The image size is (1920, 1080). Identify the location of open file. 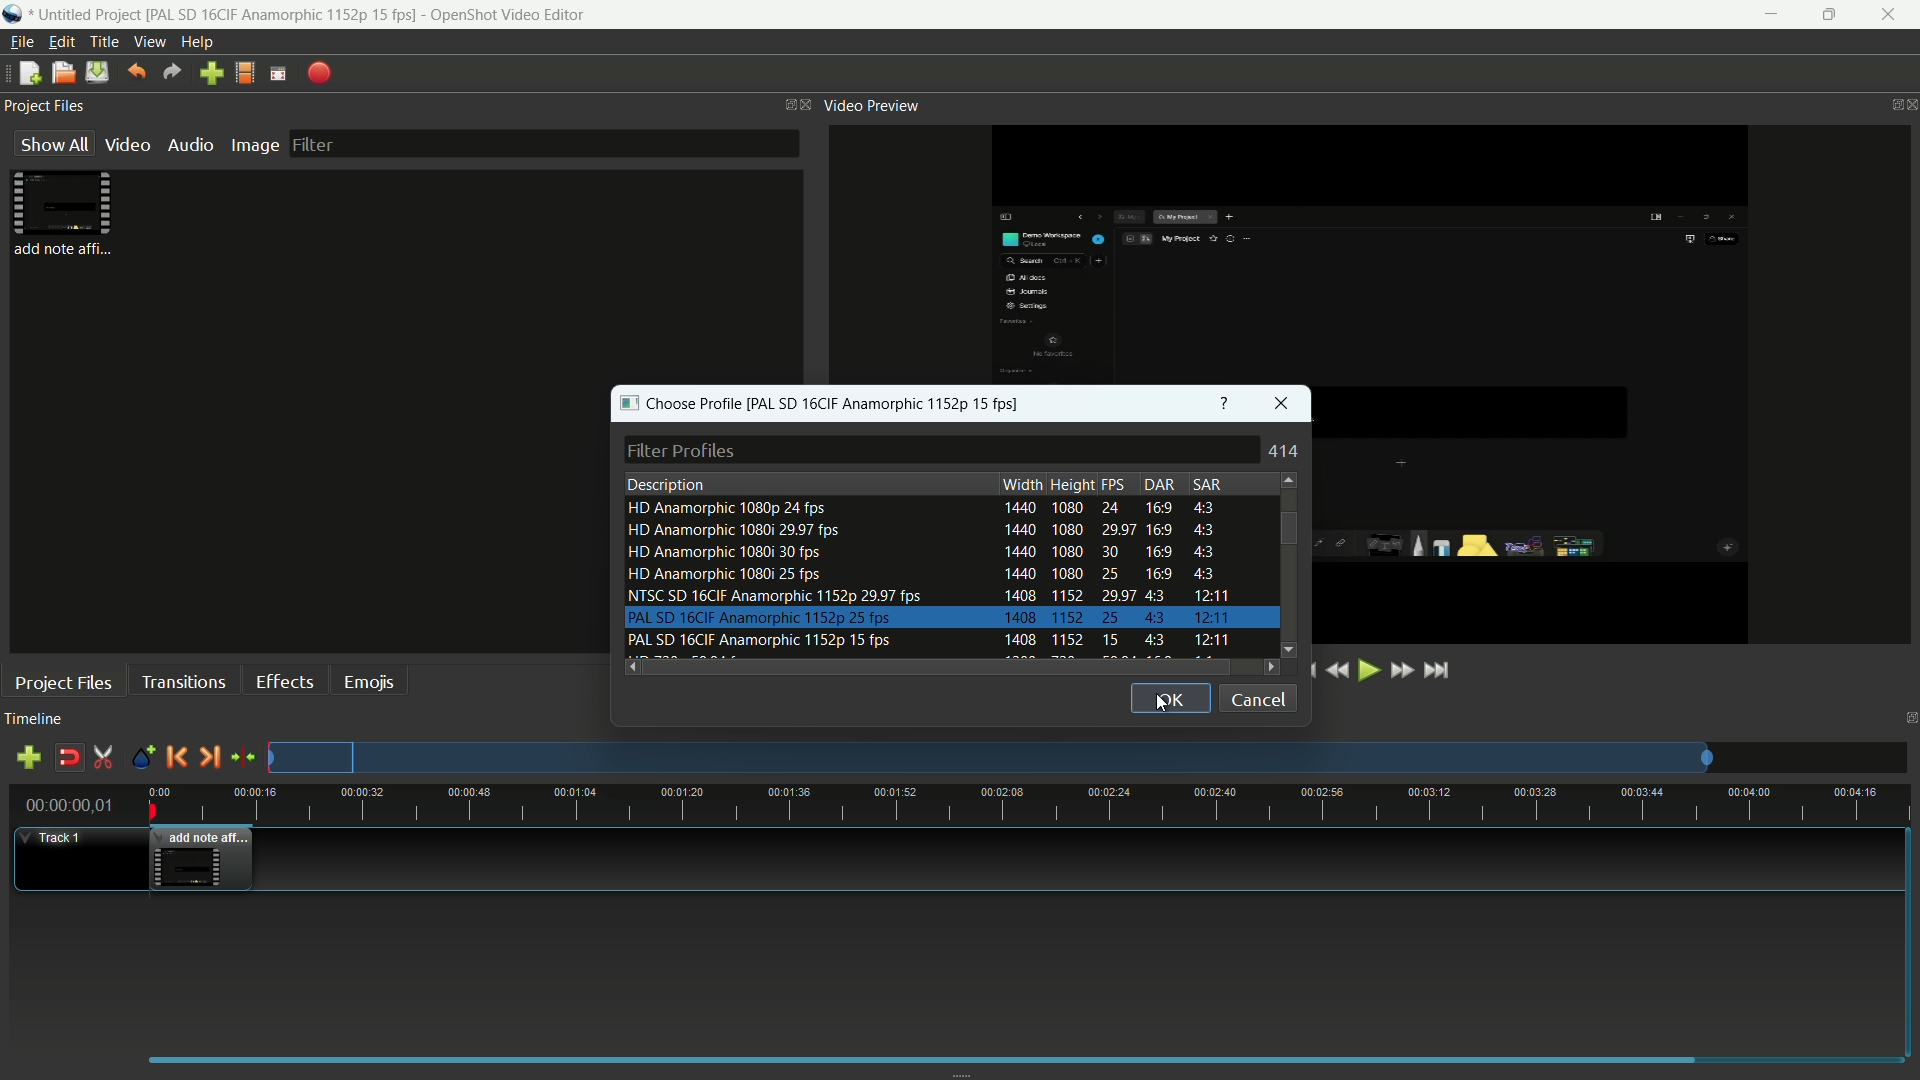
(61, 73).